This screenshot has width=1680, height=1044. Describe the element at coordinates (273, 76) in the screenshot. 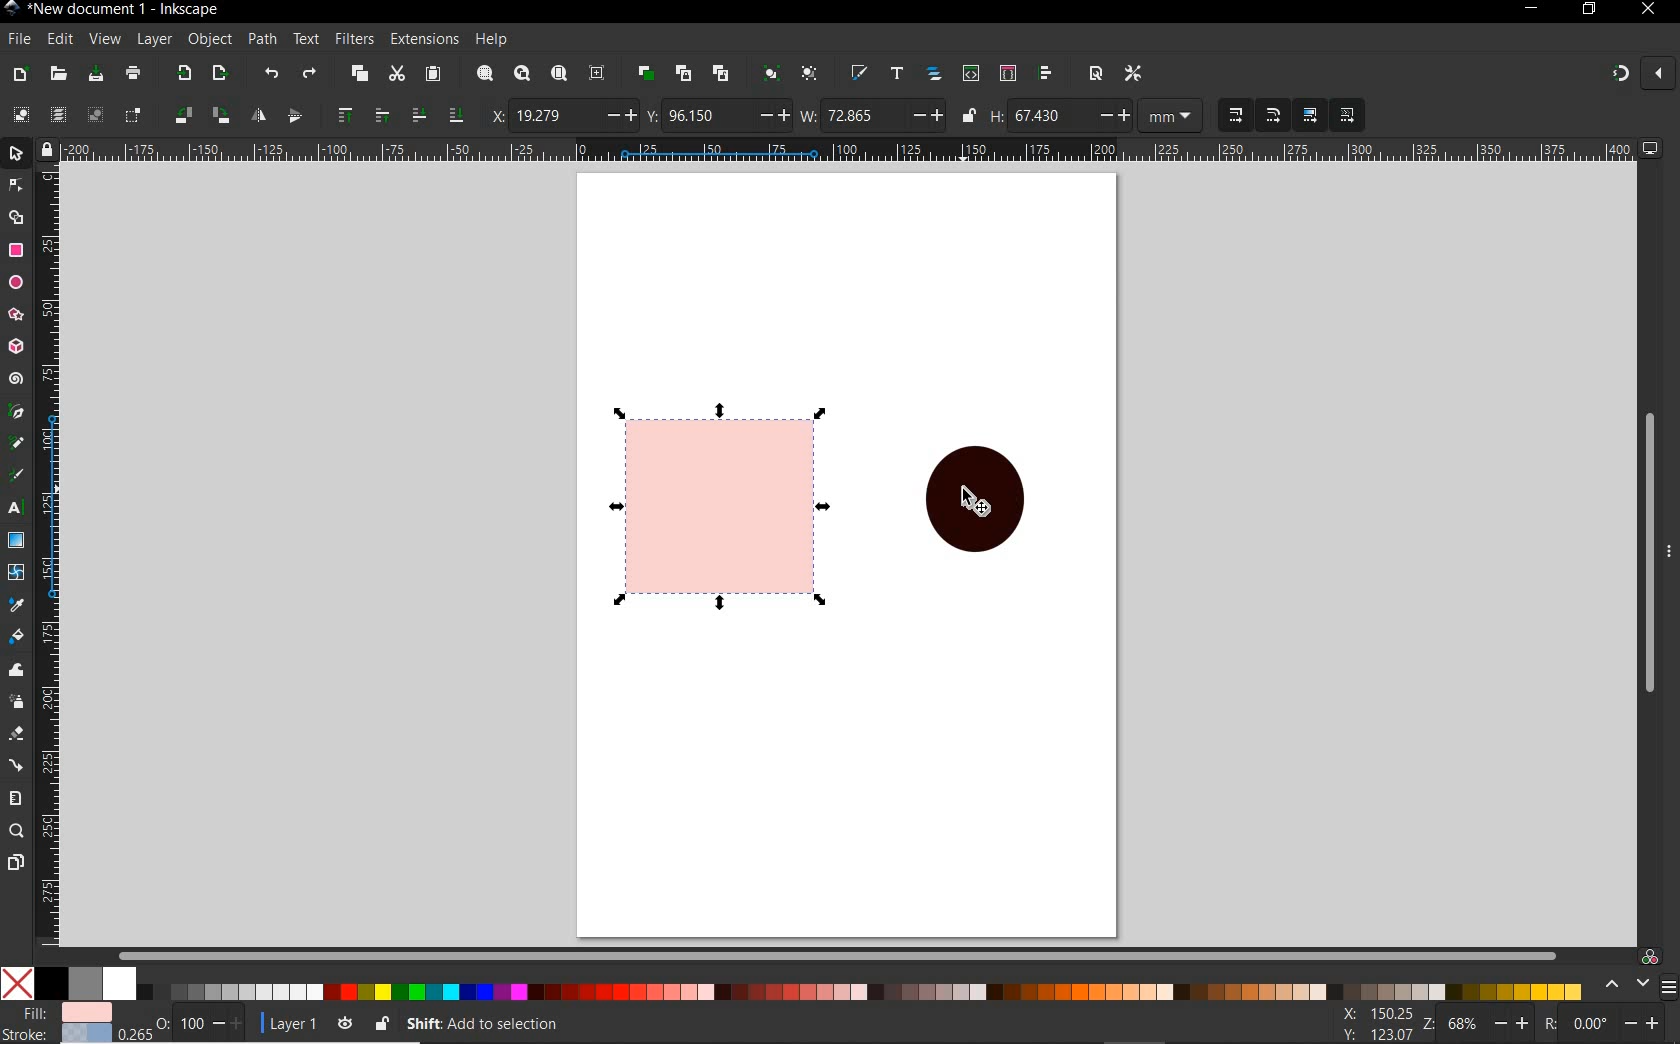

I see `undo` at that location.